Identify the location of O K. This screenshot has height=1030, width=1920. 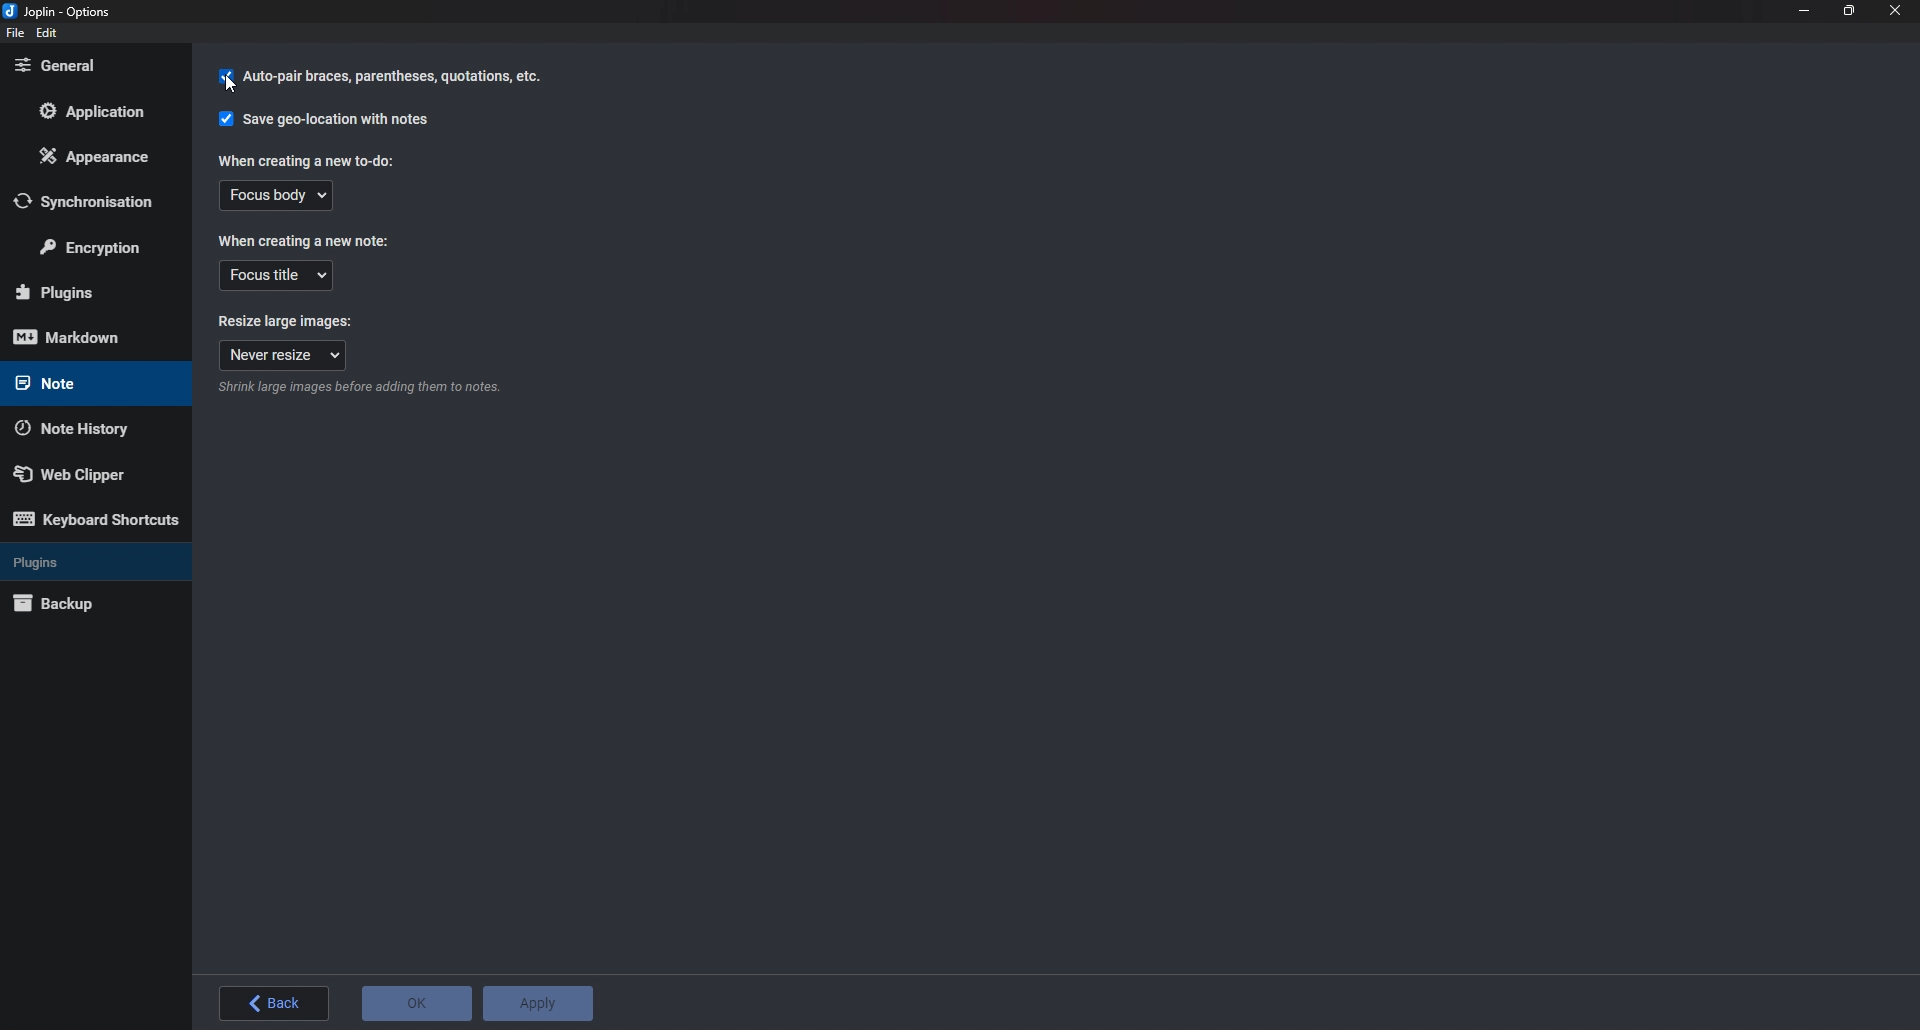
(416, 1003).